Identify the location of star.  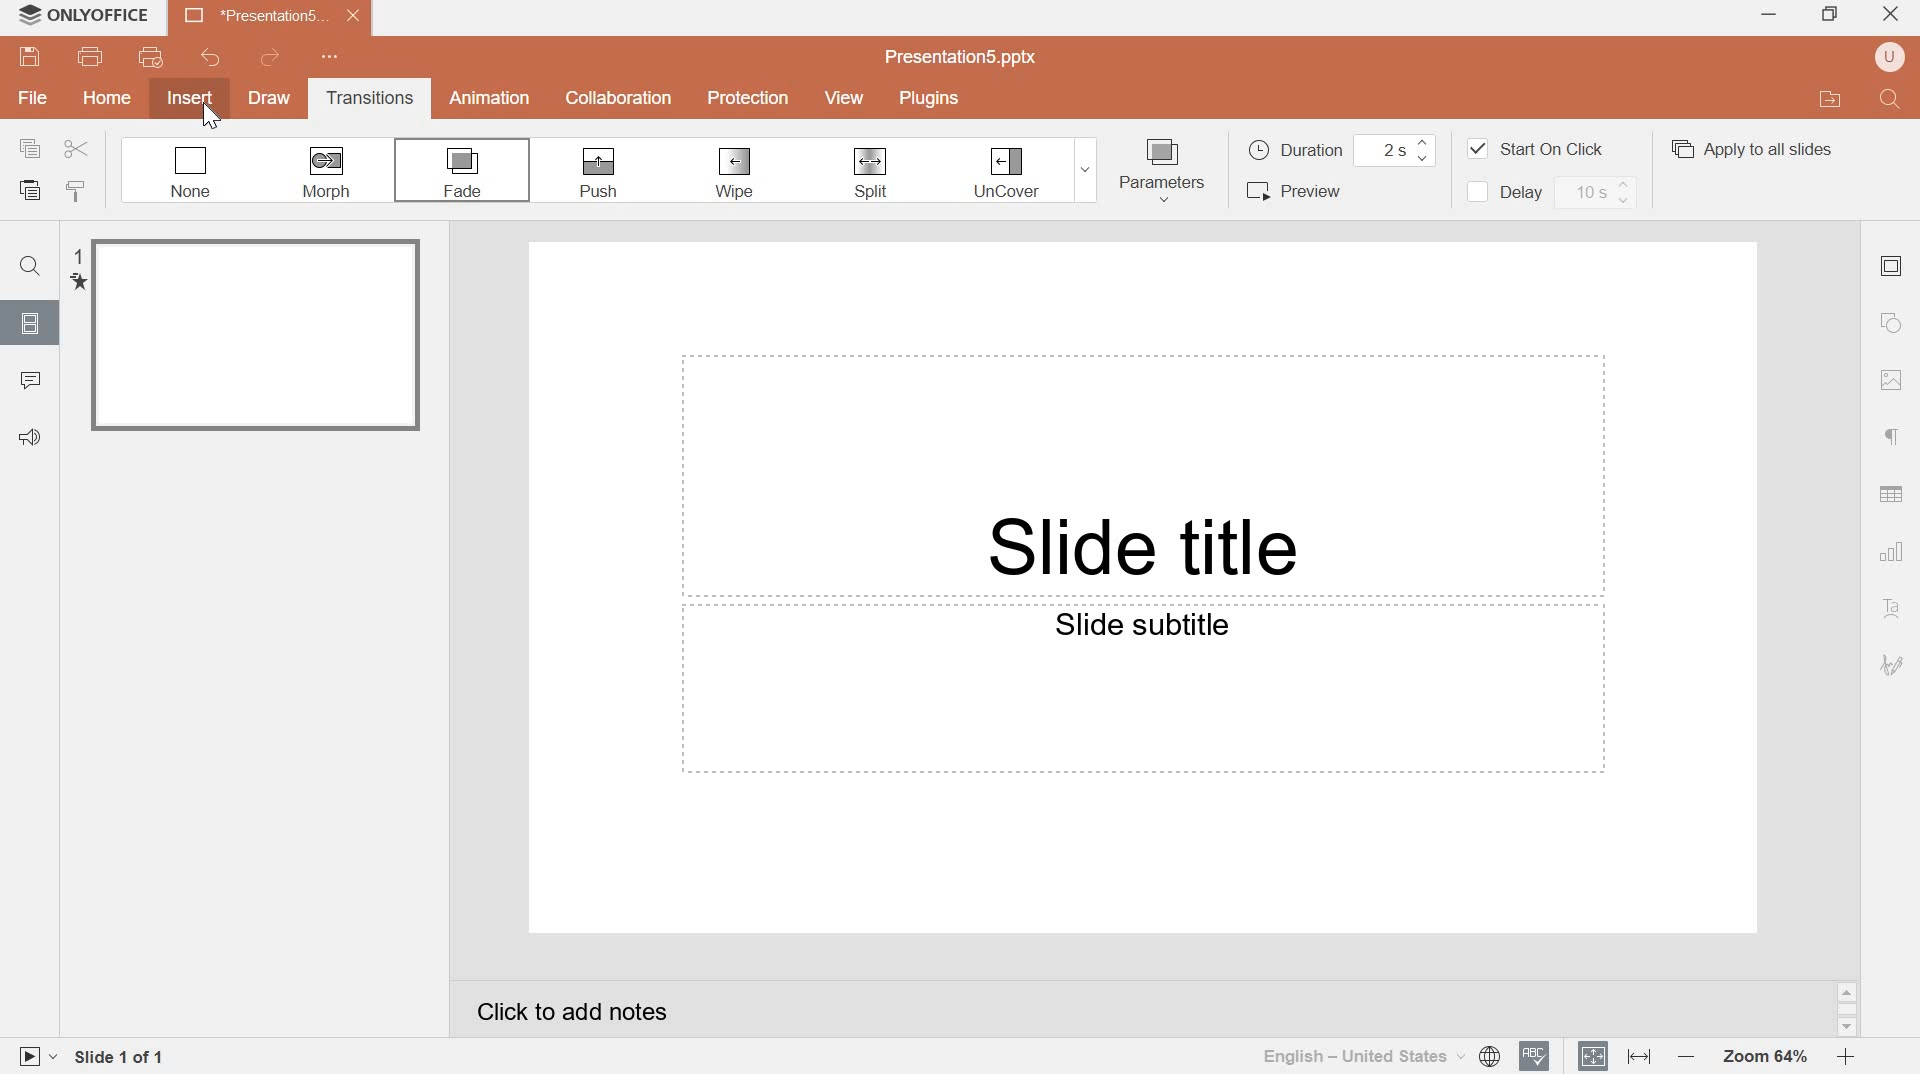
(77, 283).